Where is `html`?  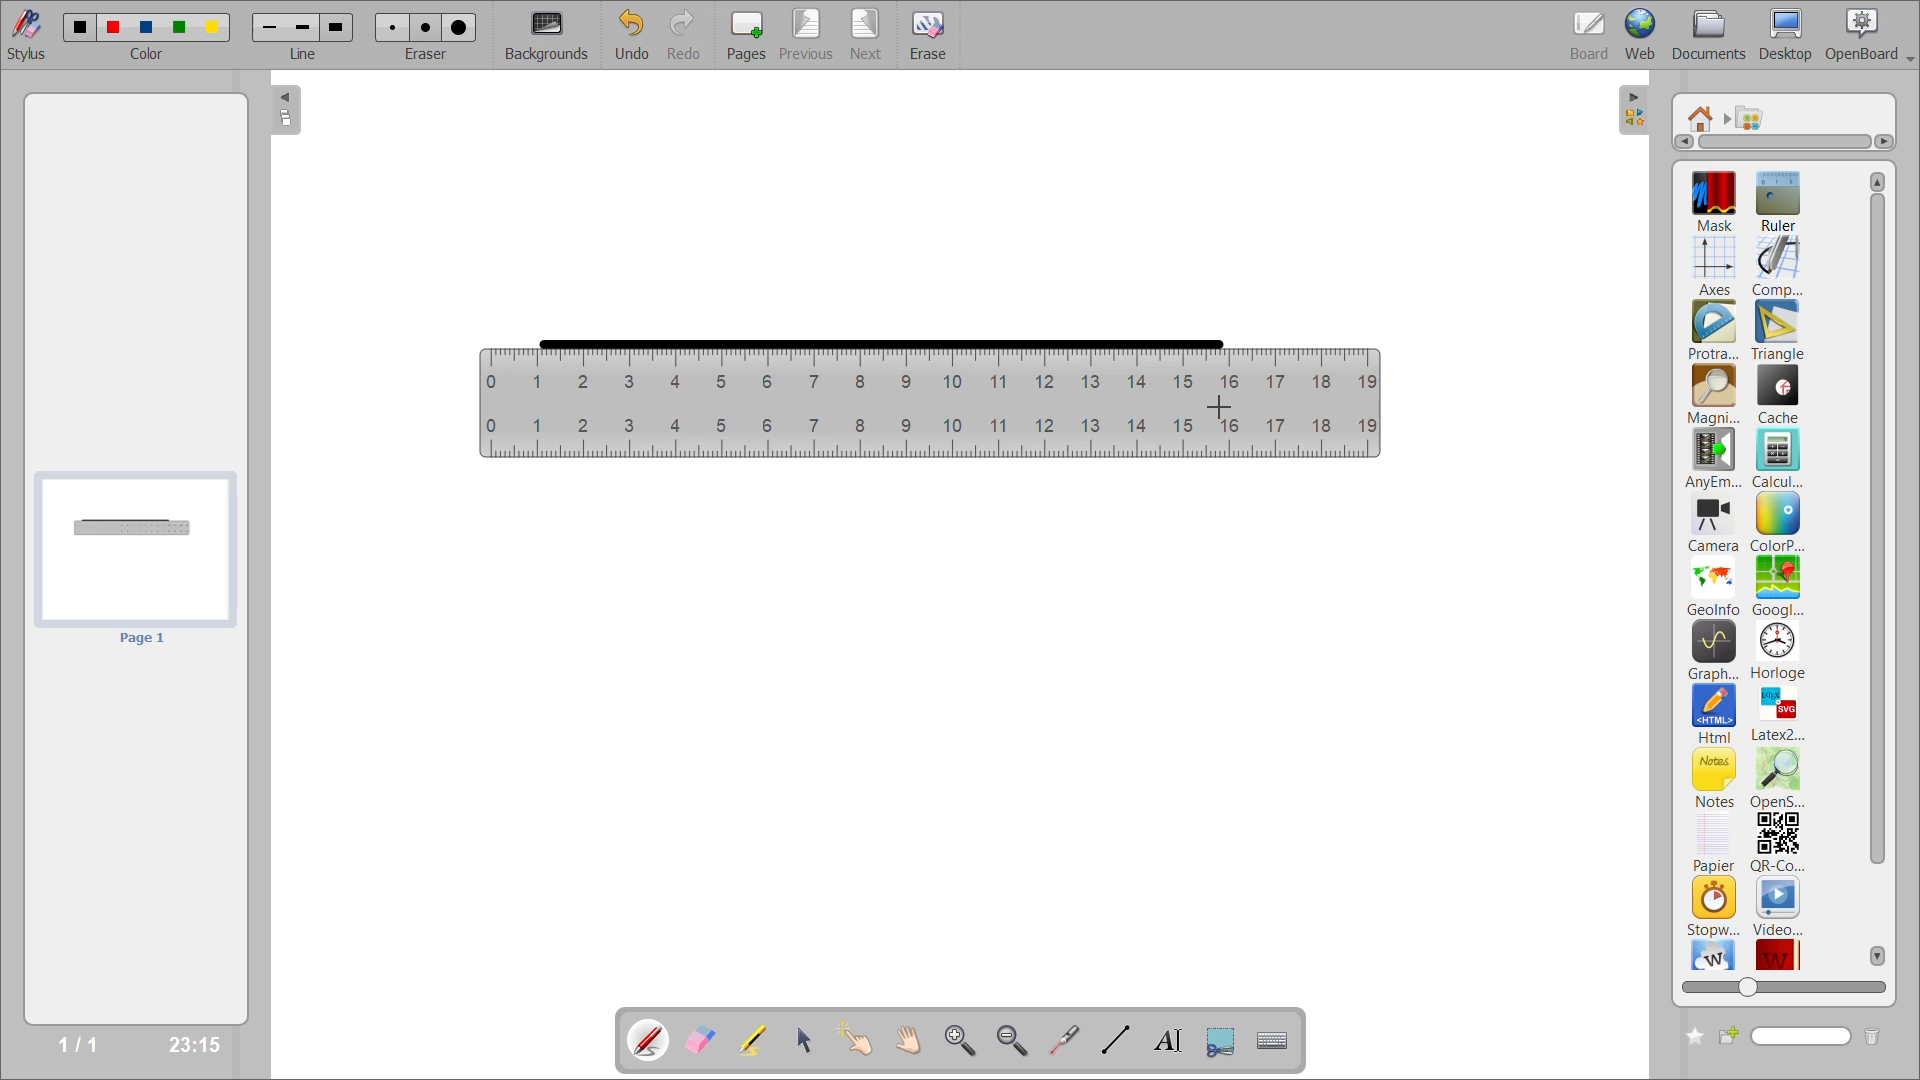
html is located at coordinates (1716, 715).